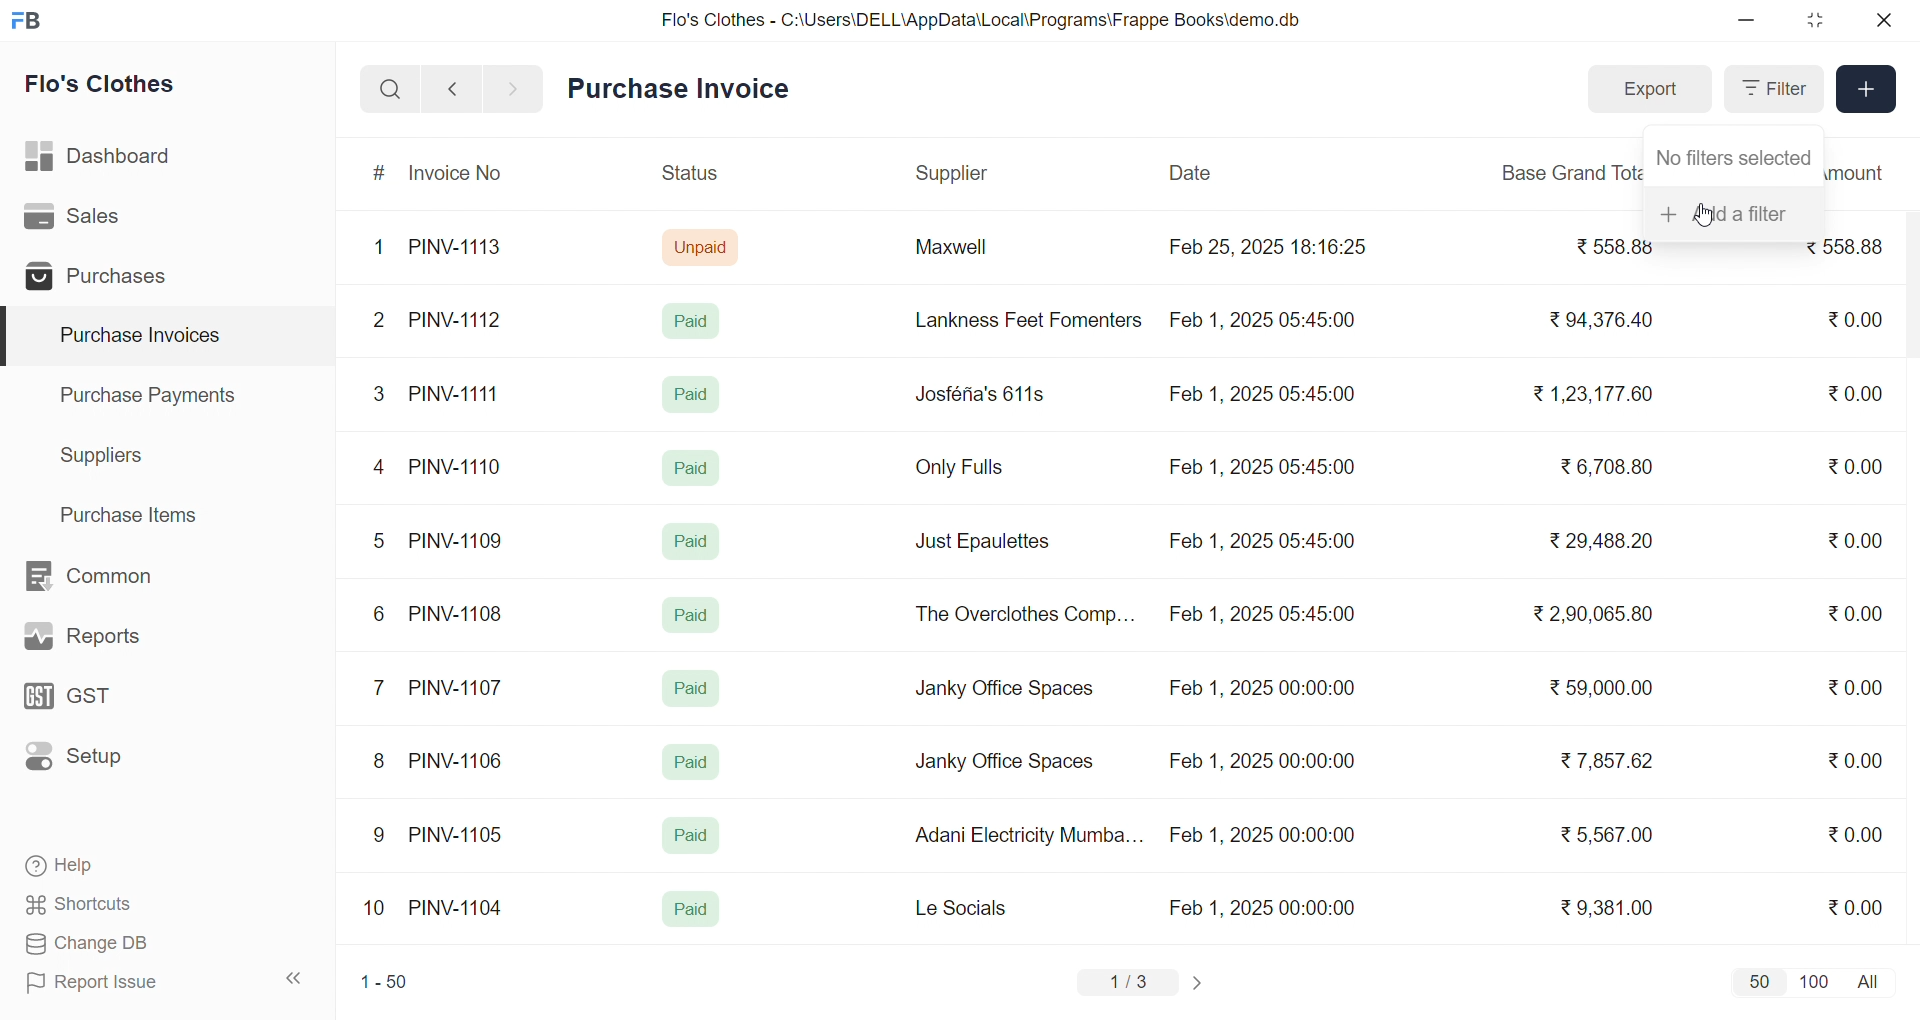 This screenshot has width=1920, height=1020. Describe the element at coordinates (1852, 321) in the screenshot. I see `₹0.00` at that location.